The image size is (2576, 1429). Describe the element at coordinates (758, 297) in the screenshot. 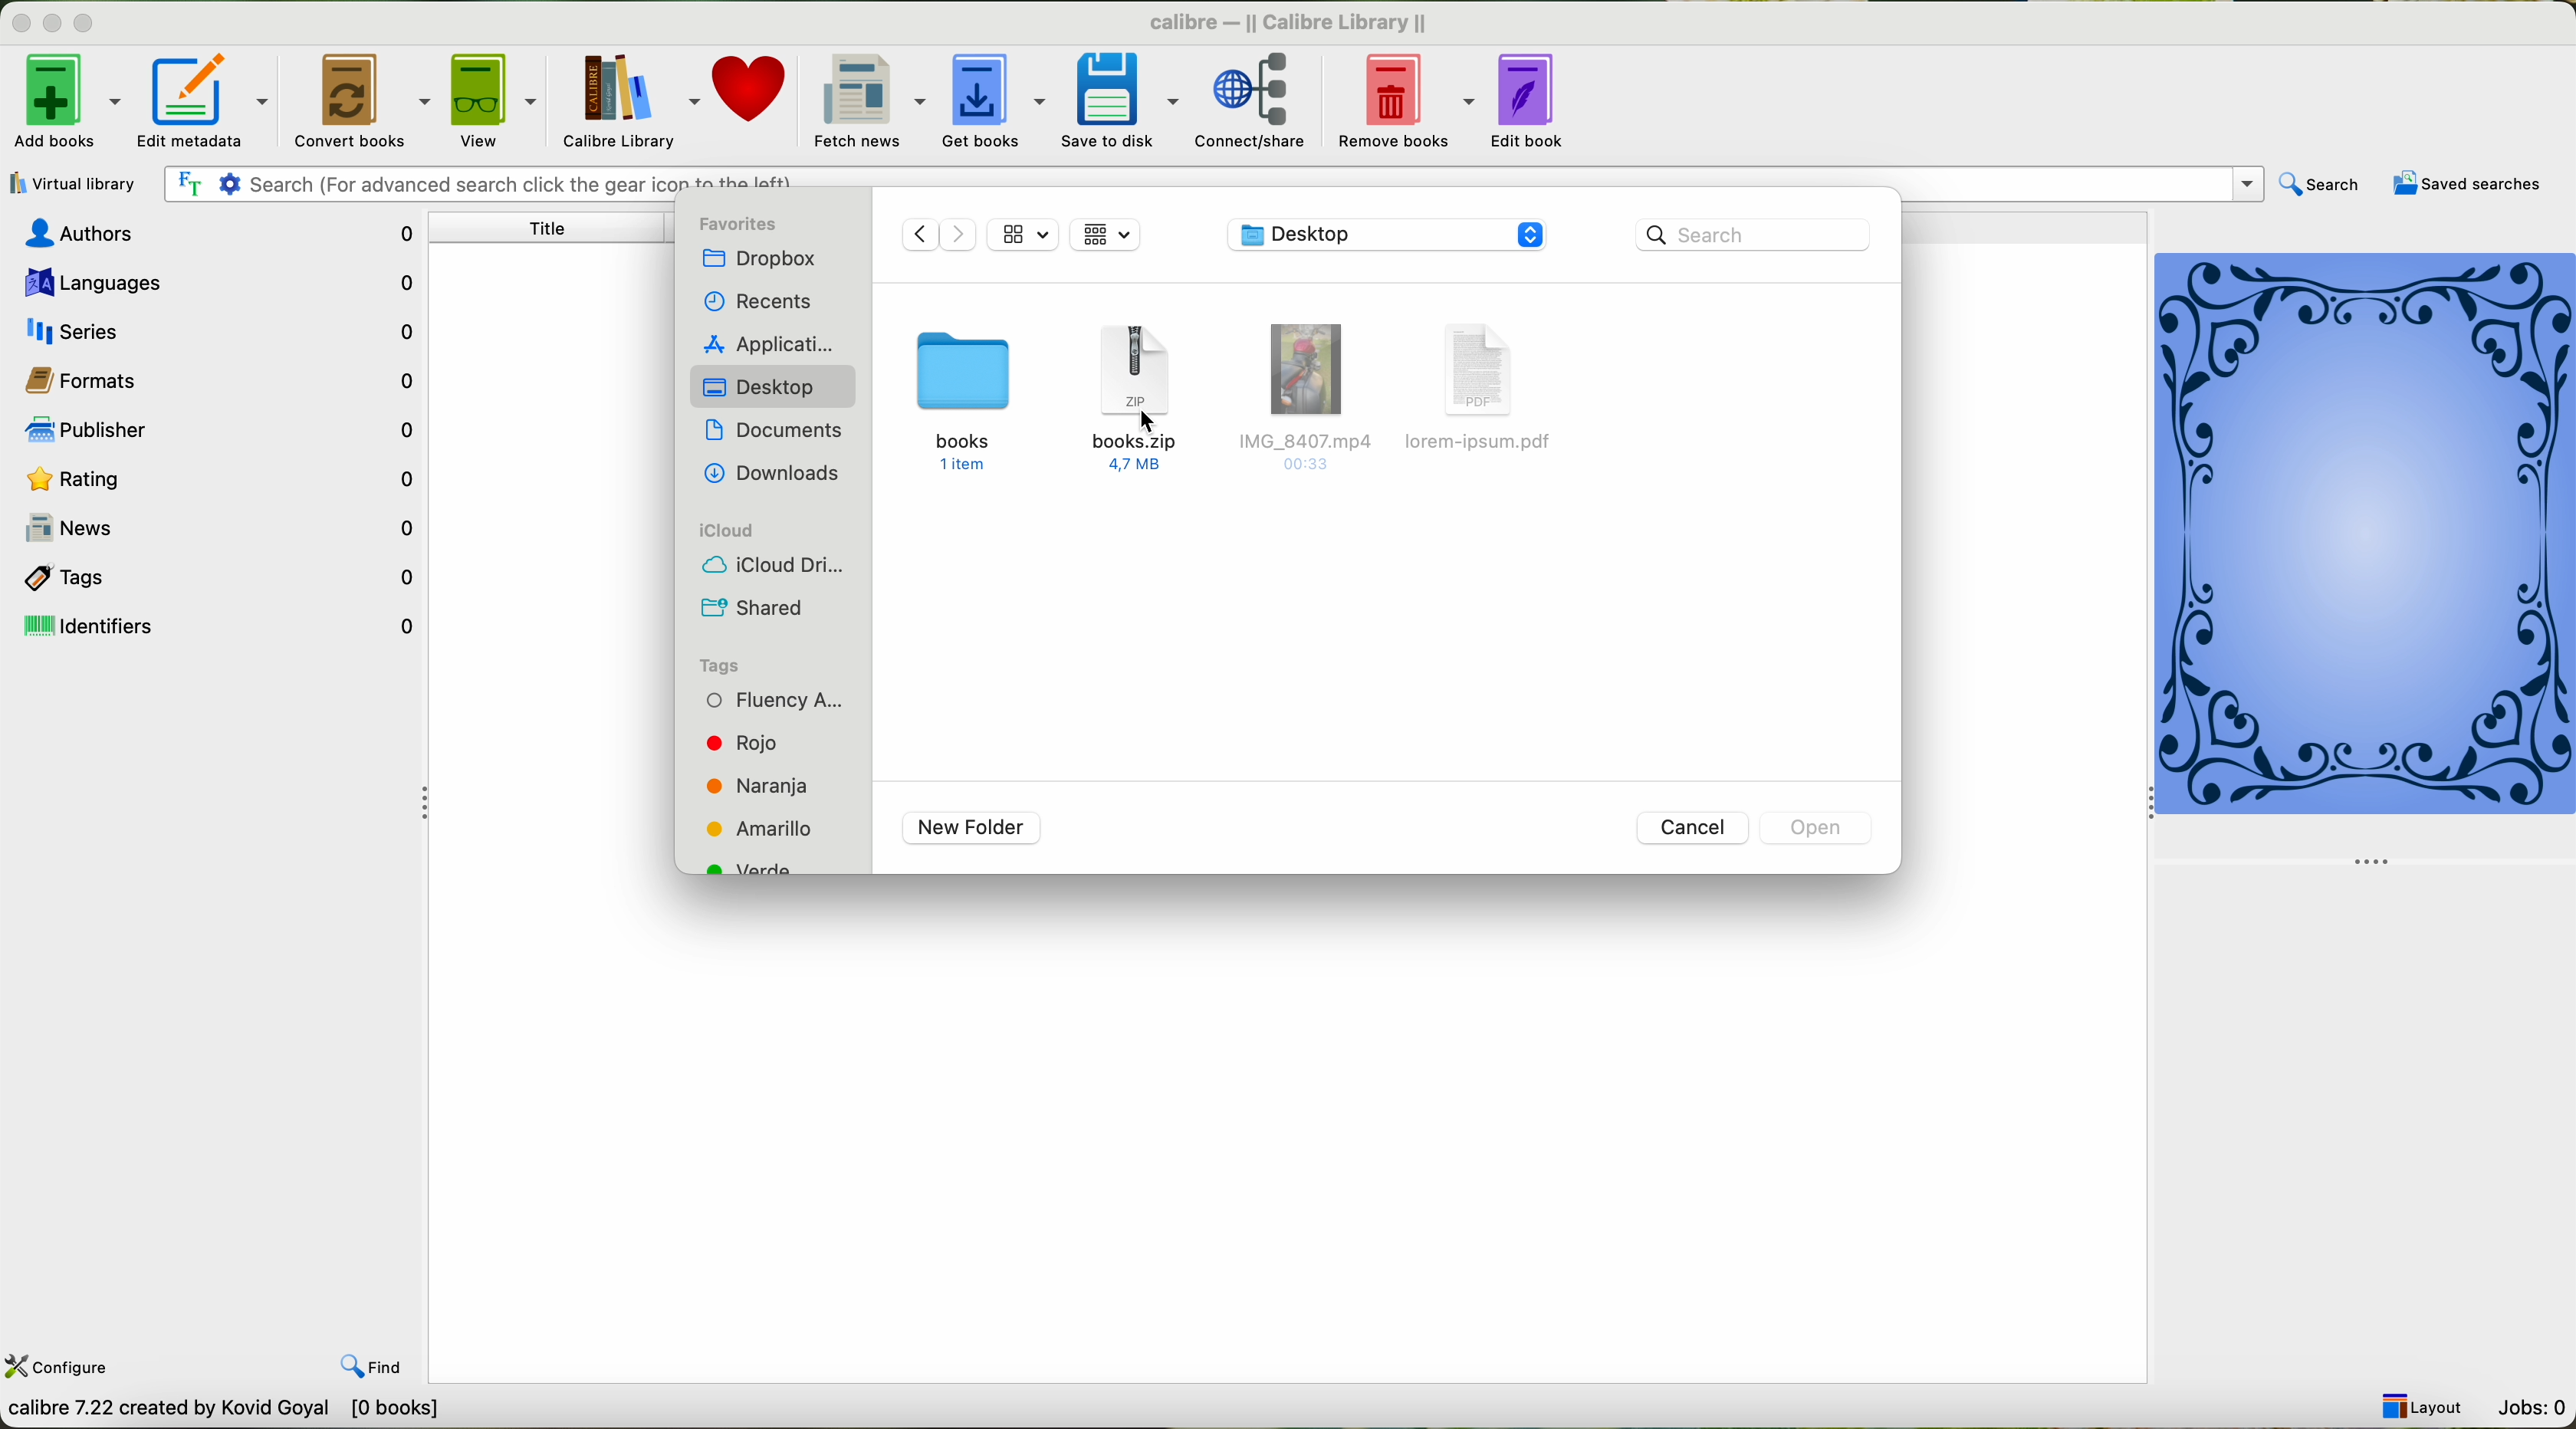

I see `recents` at that location.